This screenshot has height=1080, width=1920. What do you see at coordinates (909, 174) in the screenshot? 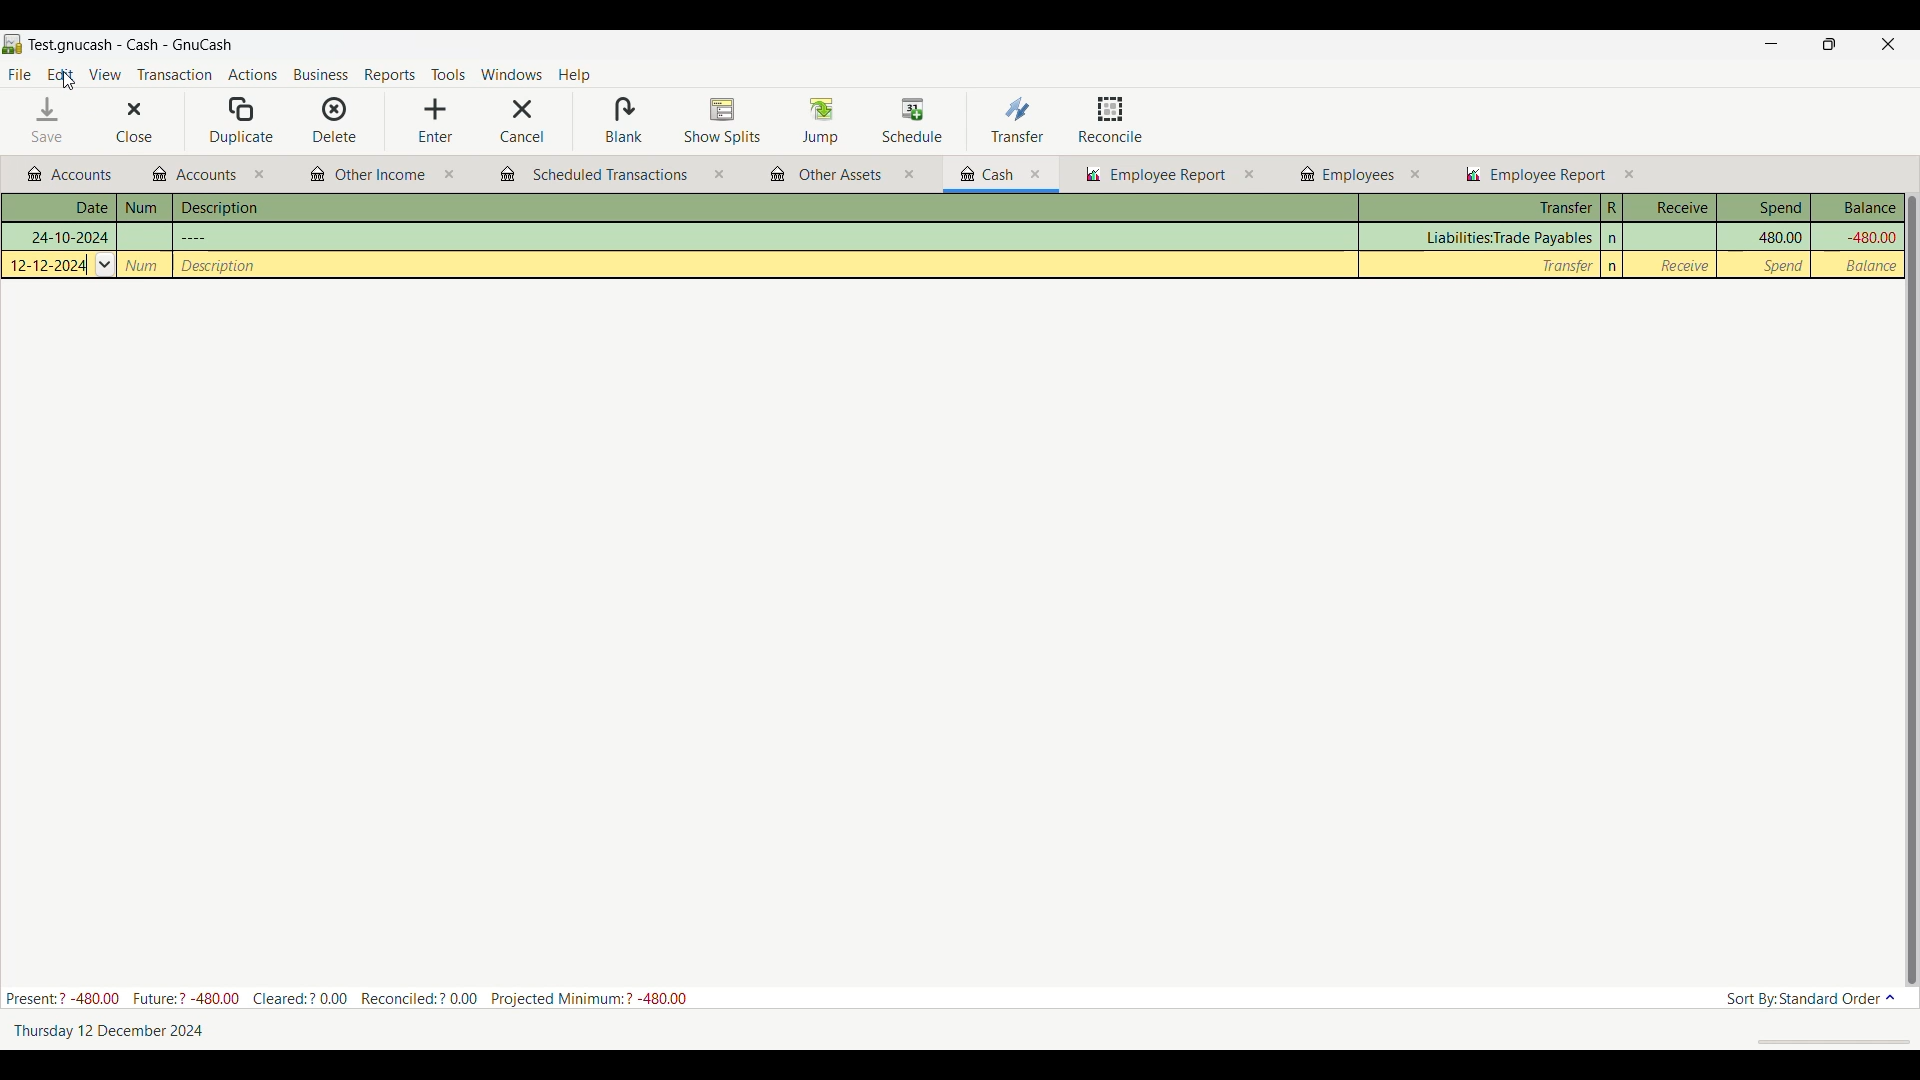
I see `close` at bounding box center [909, 174].